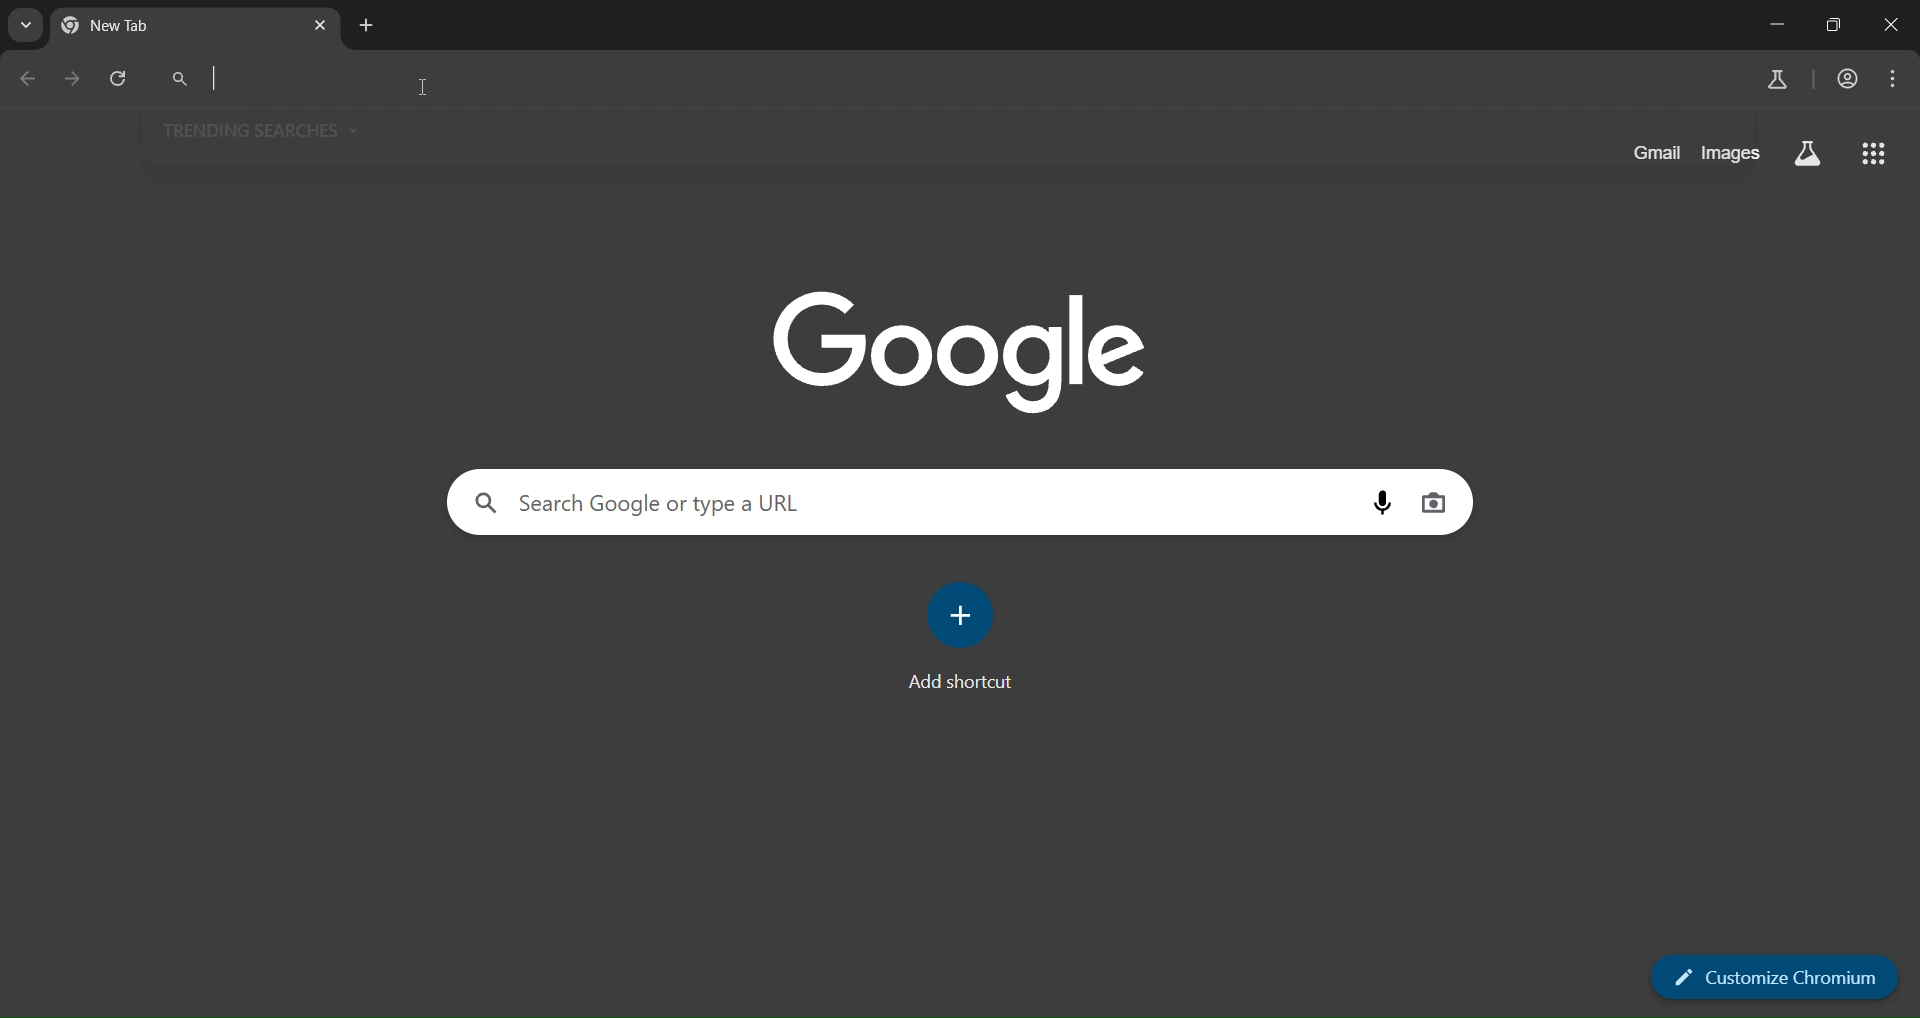 The height and width of the screenshot is (1018, 1920). Describe the element at coordinates (1733, 153) in the screenshot. I see `images` at that location.